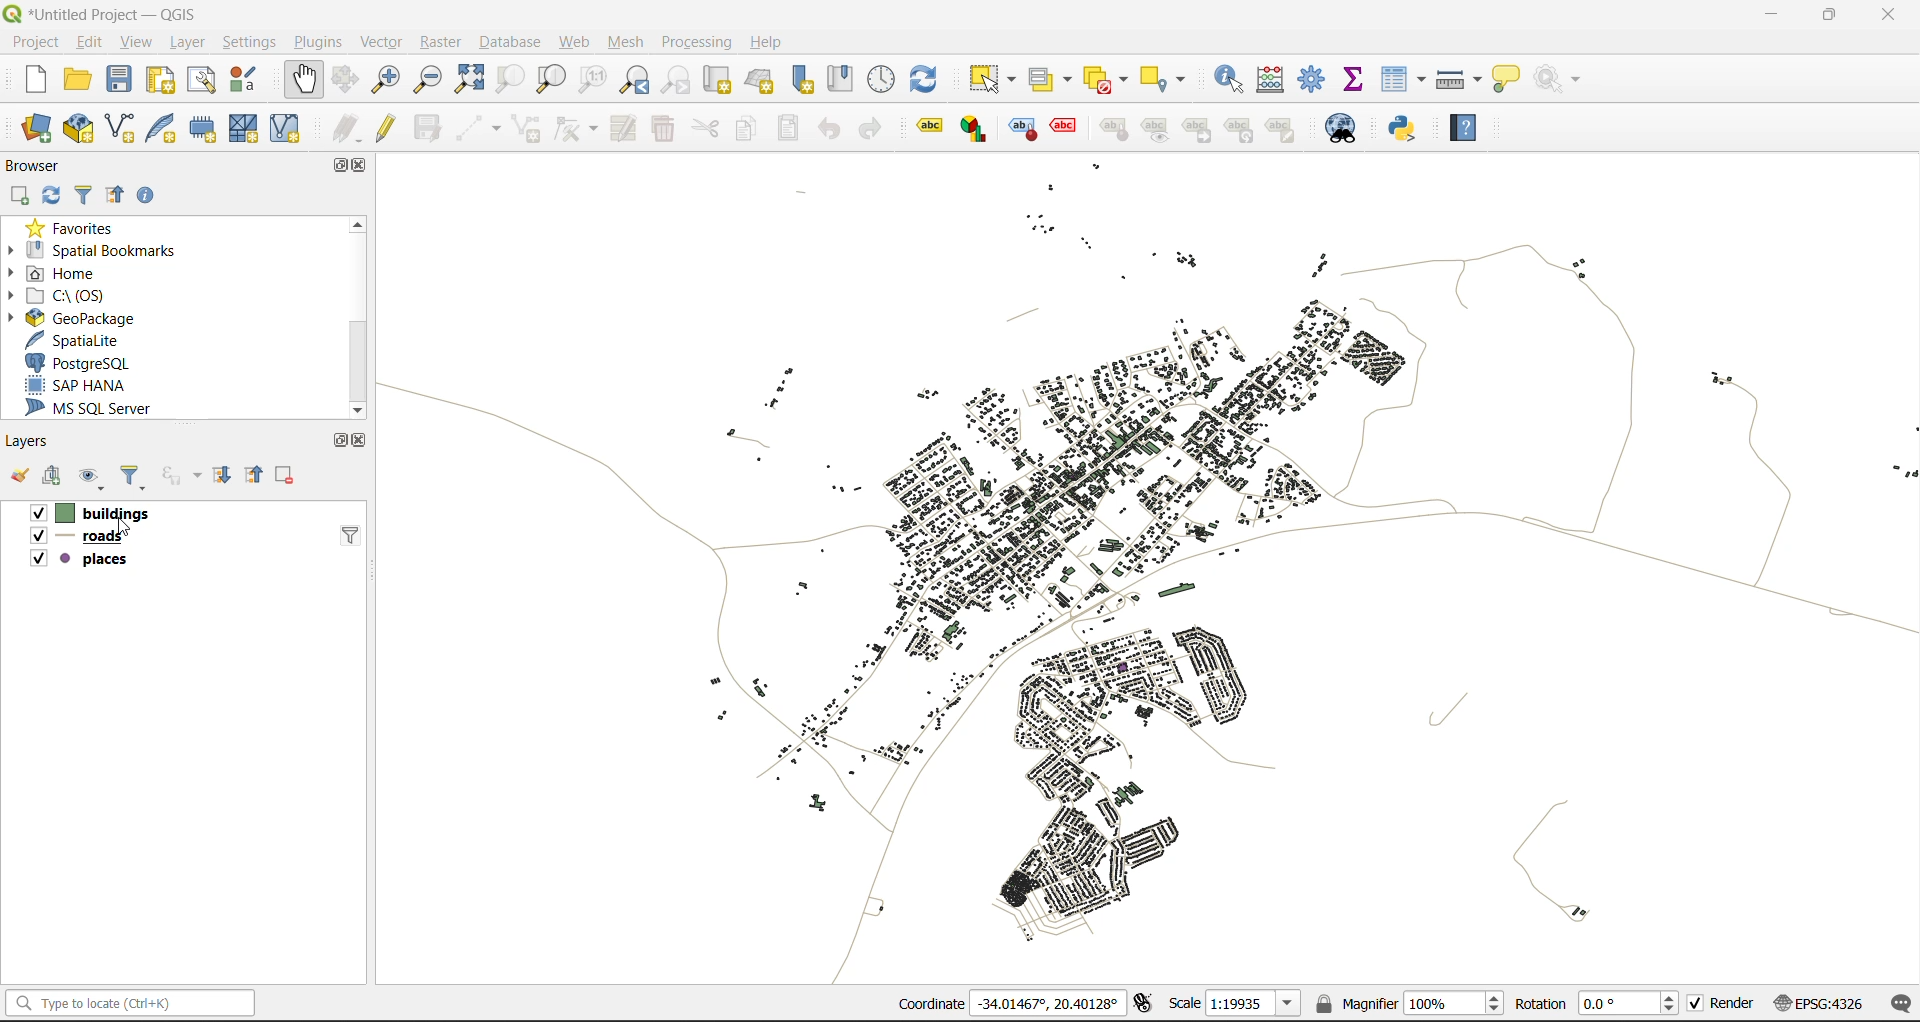  What do you see at coordinates (68, 537) in the screenshot?
I see `roads` at bounding box center [68, 537].